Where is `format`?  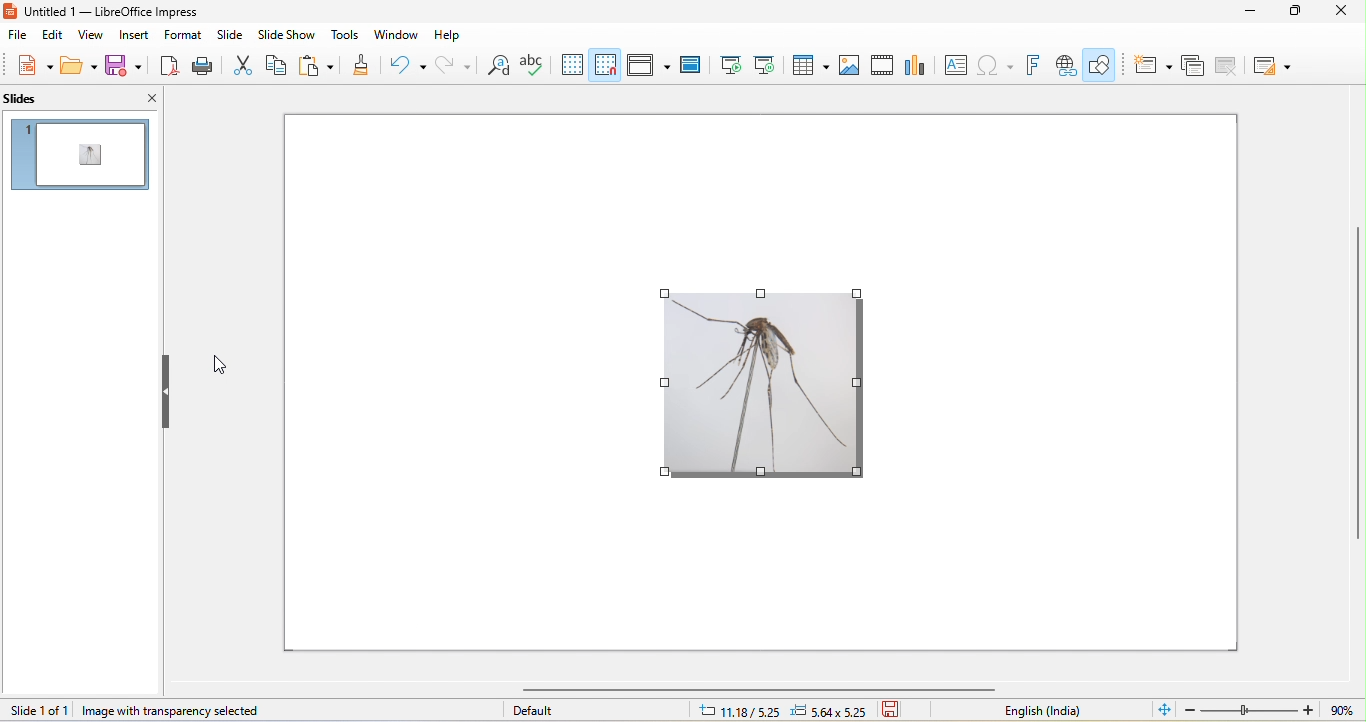
format is located at coordinates (184, 35).